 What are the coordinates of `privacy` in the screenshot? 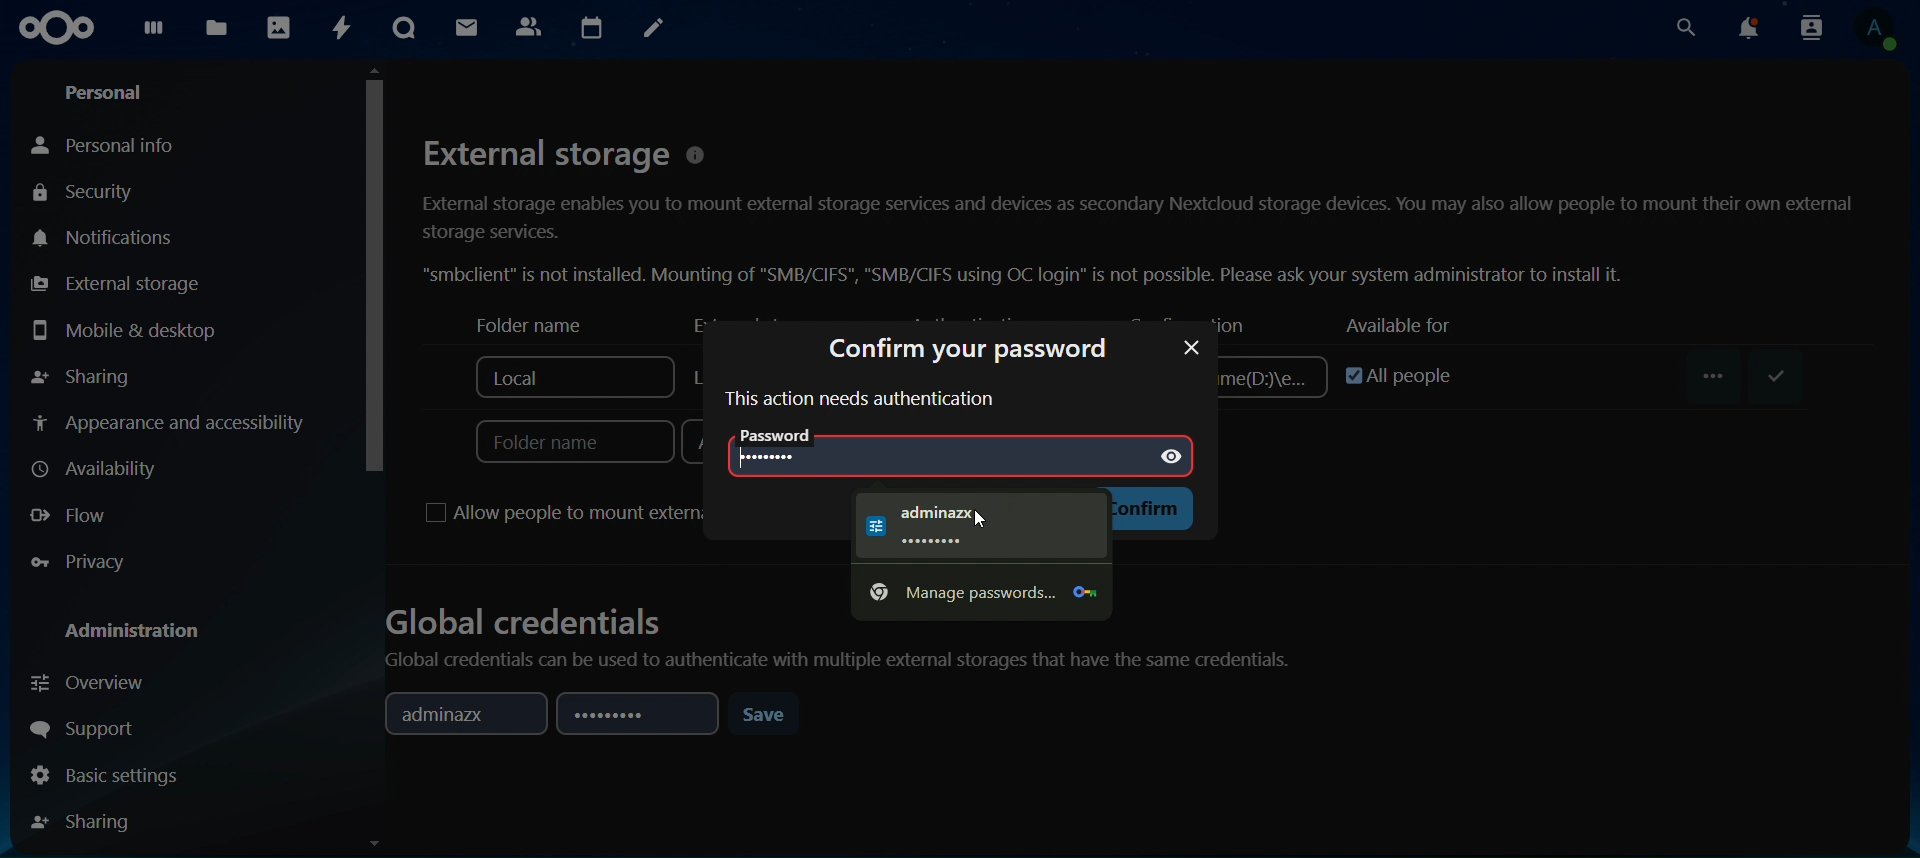 It's located at (78, 561).